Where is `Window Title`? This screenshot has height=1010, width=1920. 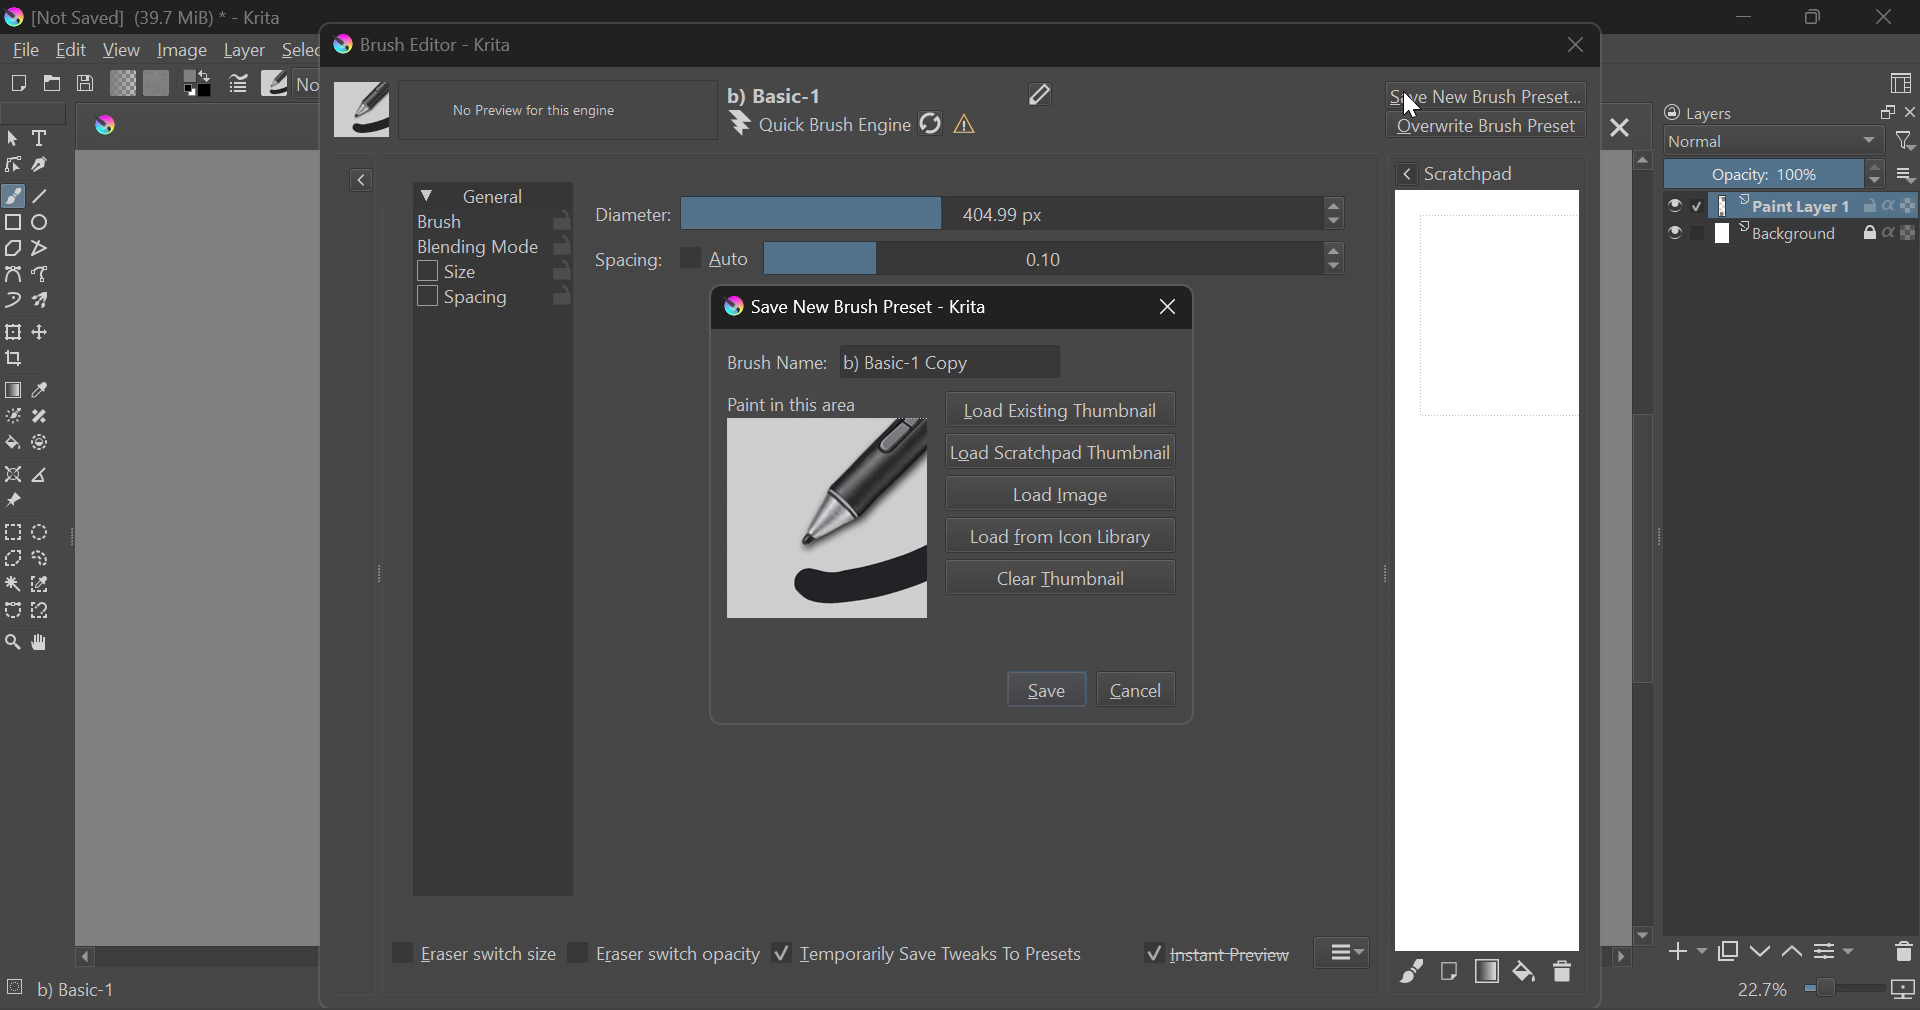
Window Title is located at coordinates (422, 45).